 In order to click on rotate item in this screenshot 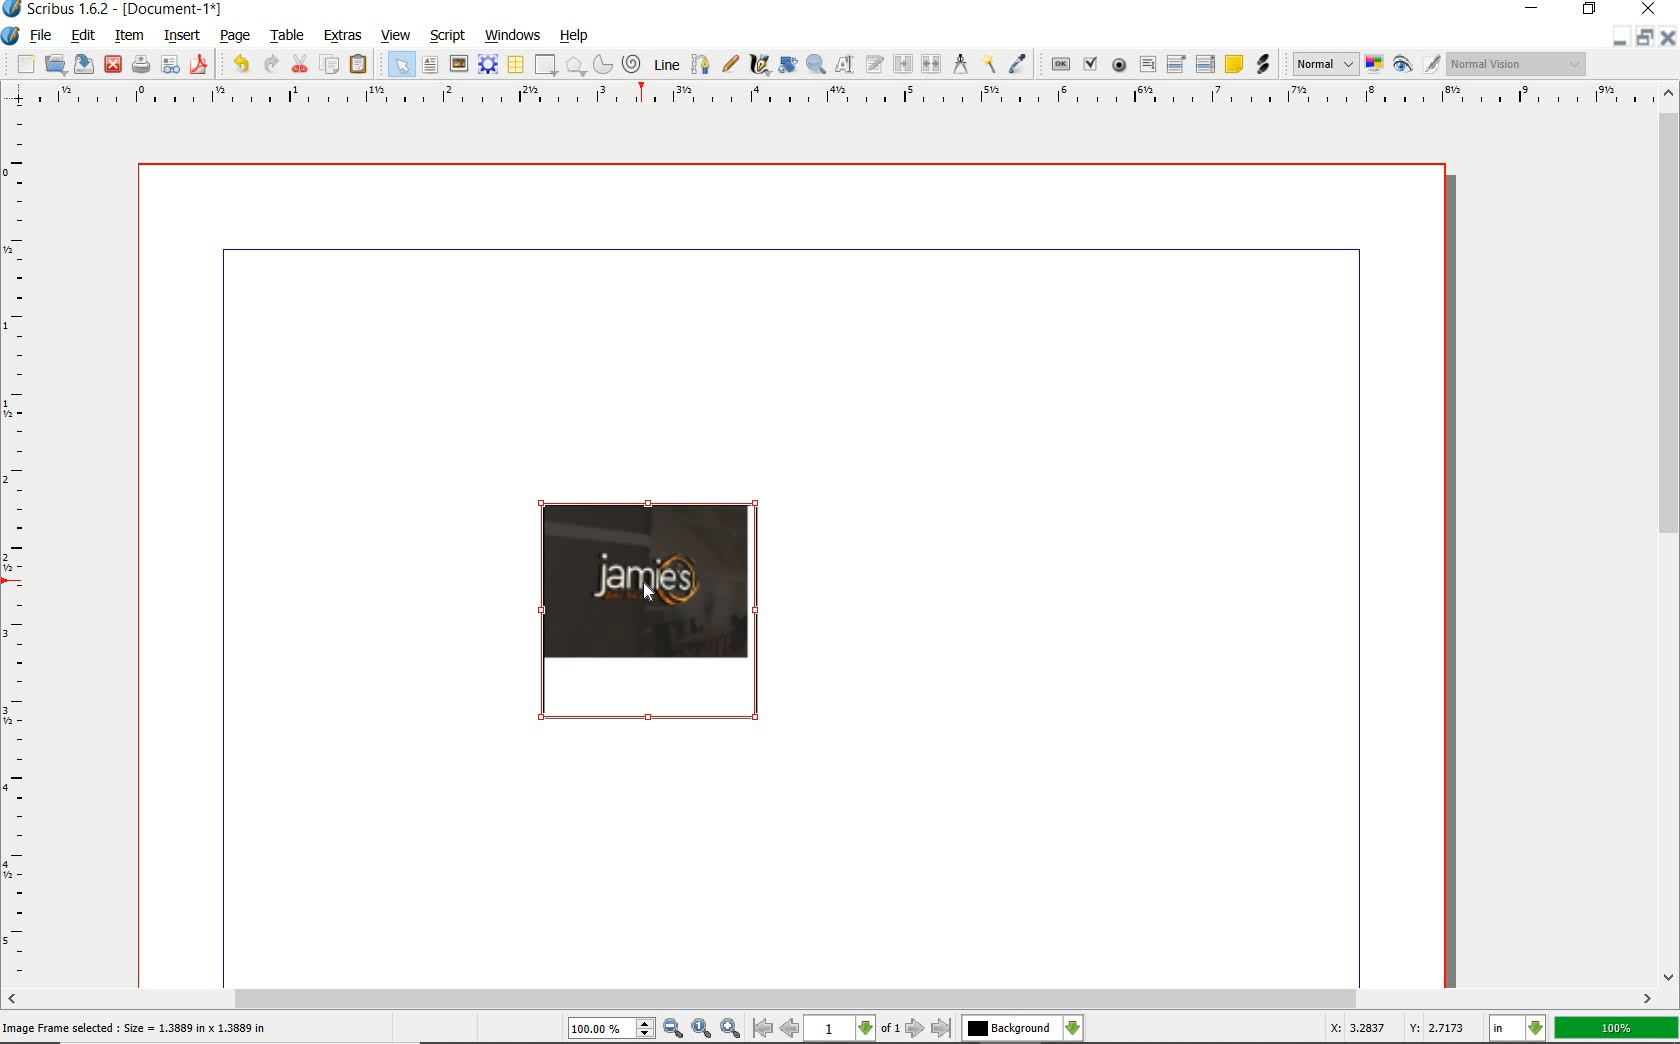, I will do `click(789, 65)`.